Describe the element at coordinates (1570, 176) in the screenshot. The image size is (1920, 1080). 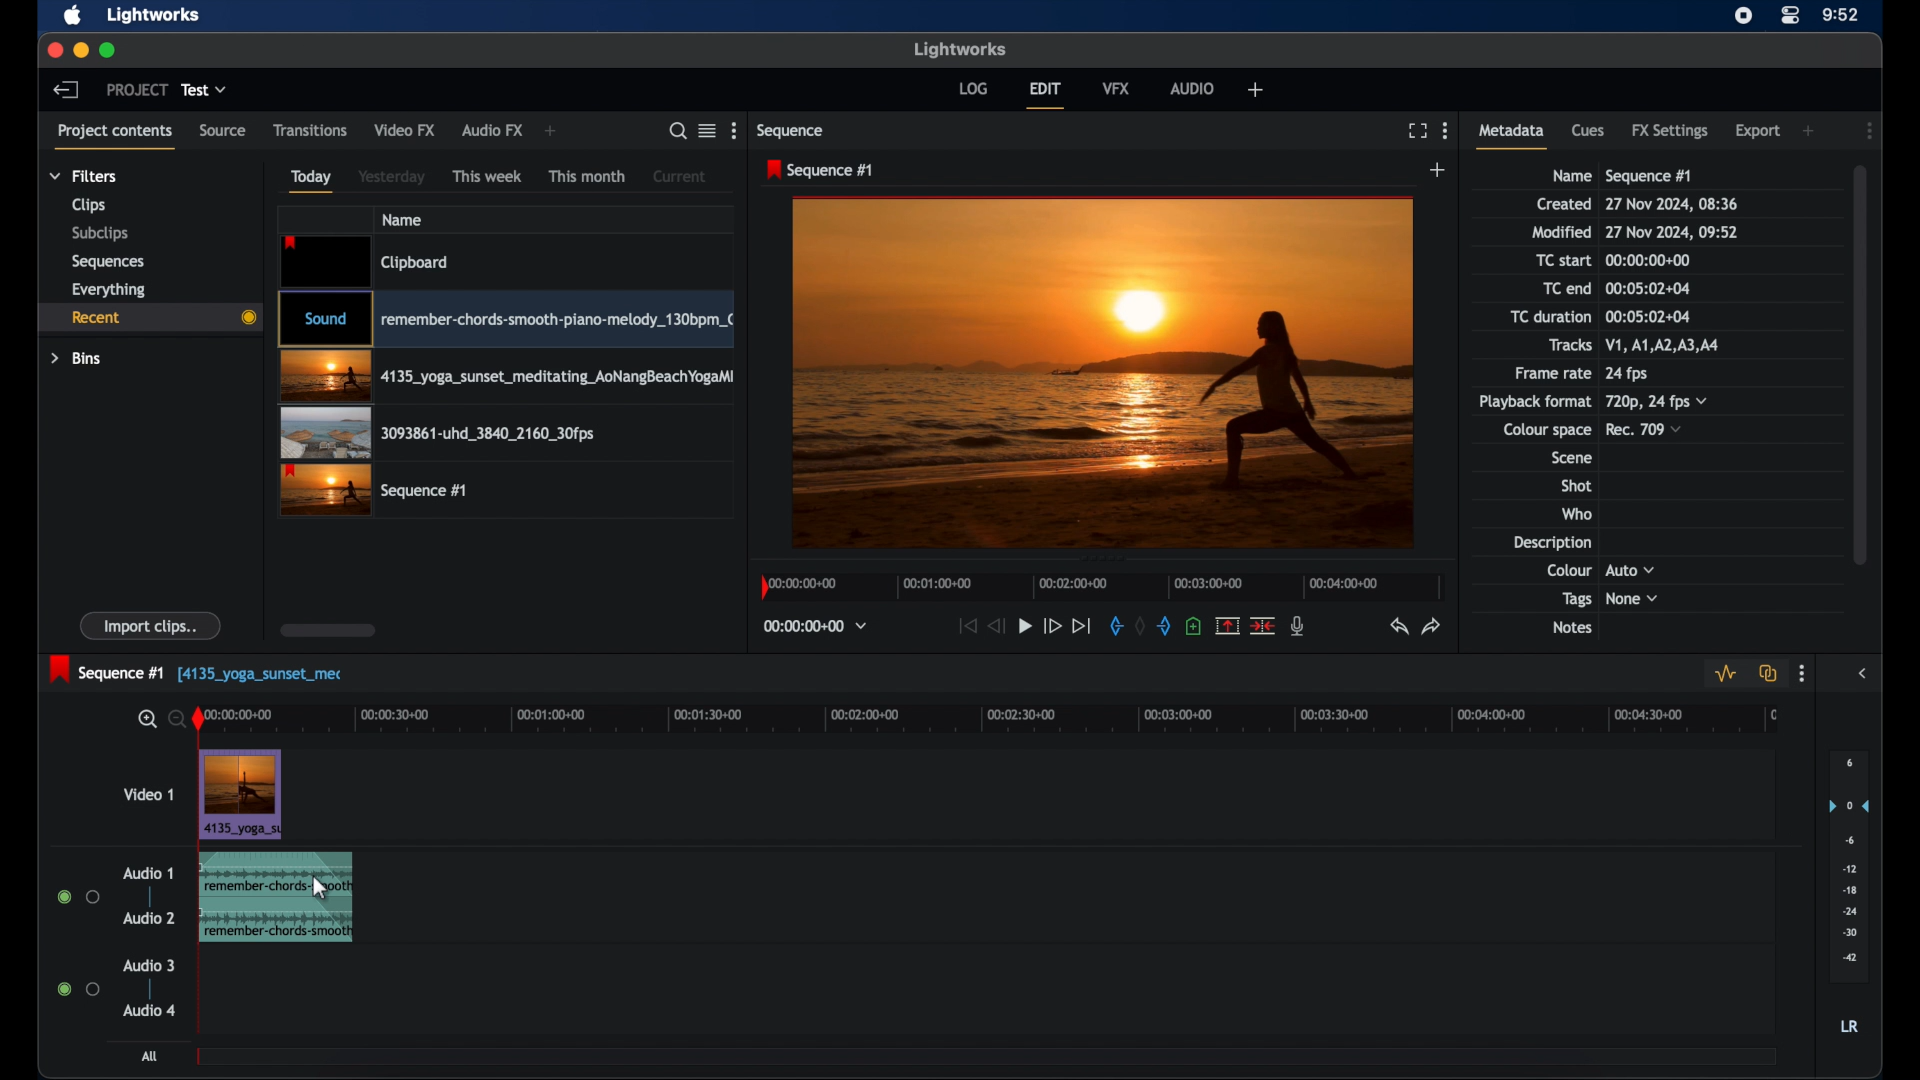
I see `name` at that location.